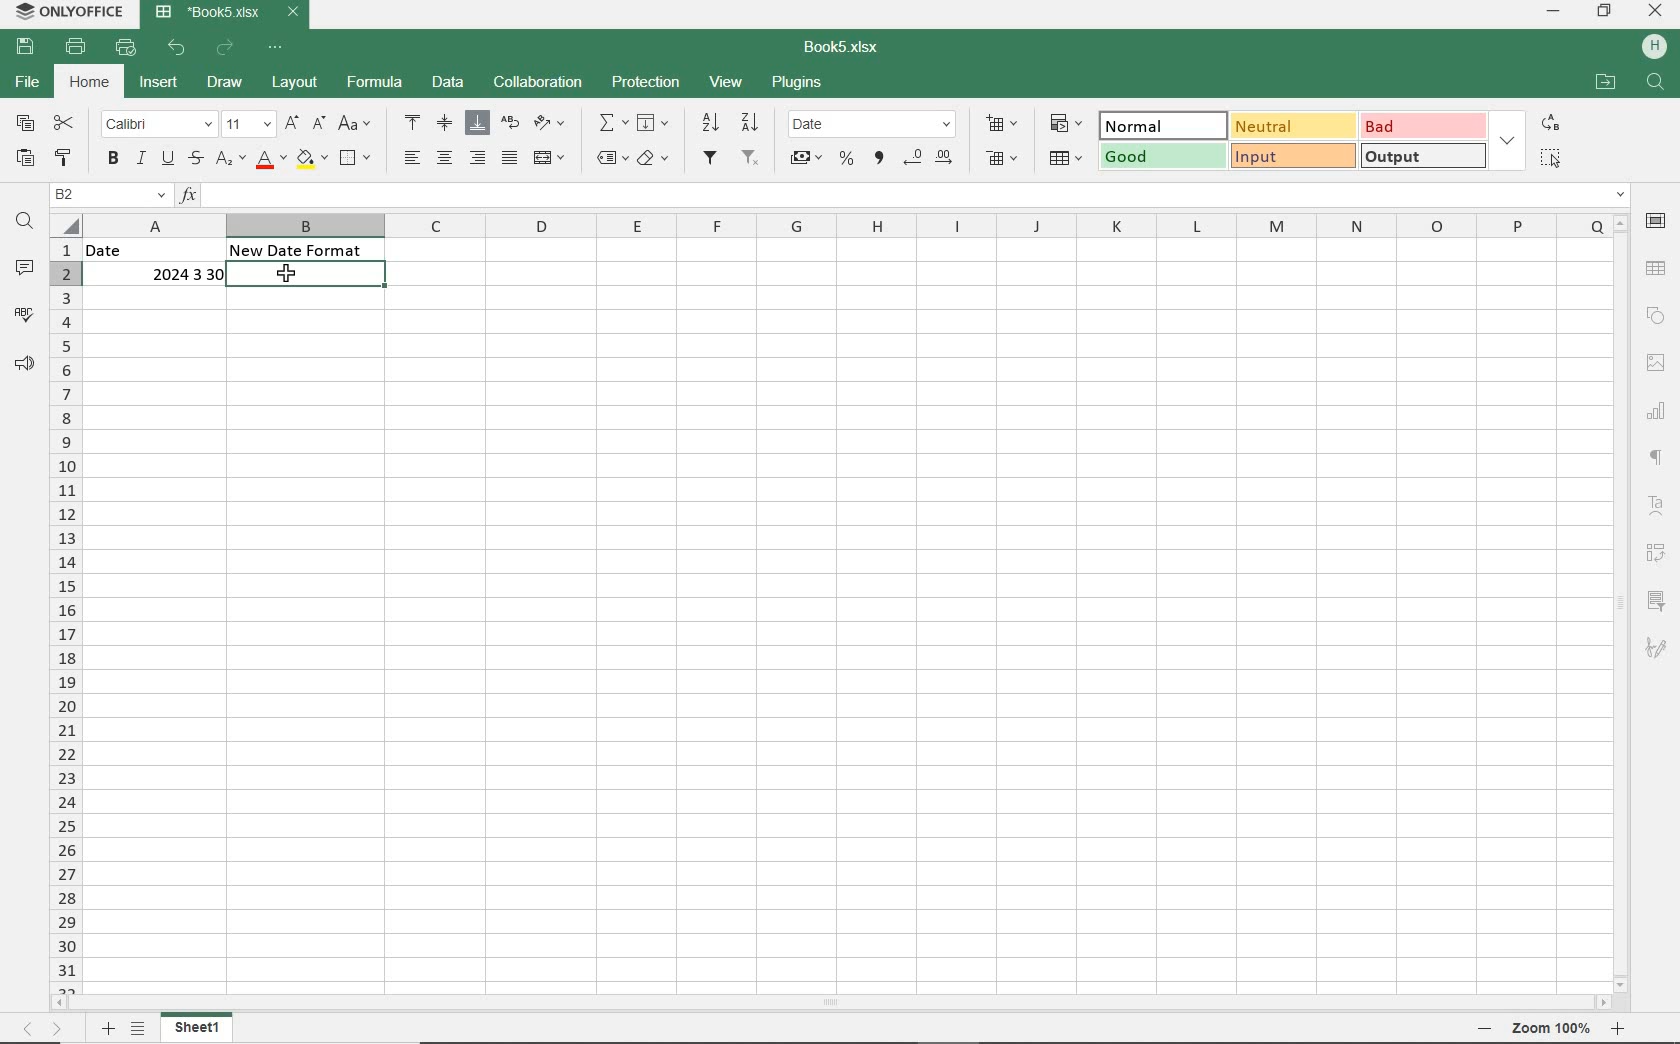  I want to click on ALIGN BOTTOM, so click(477, 123).